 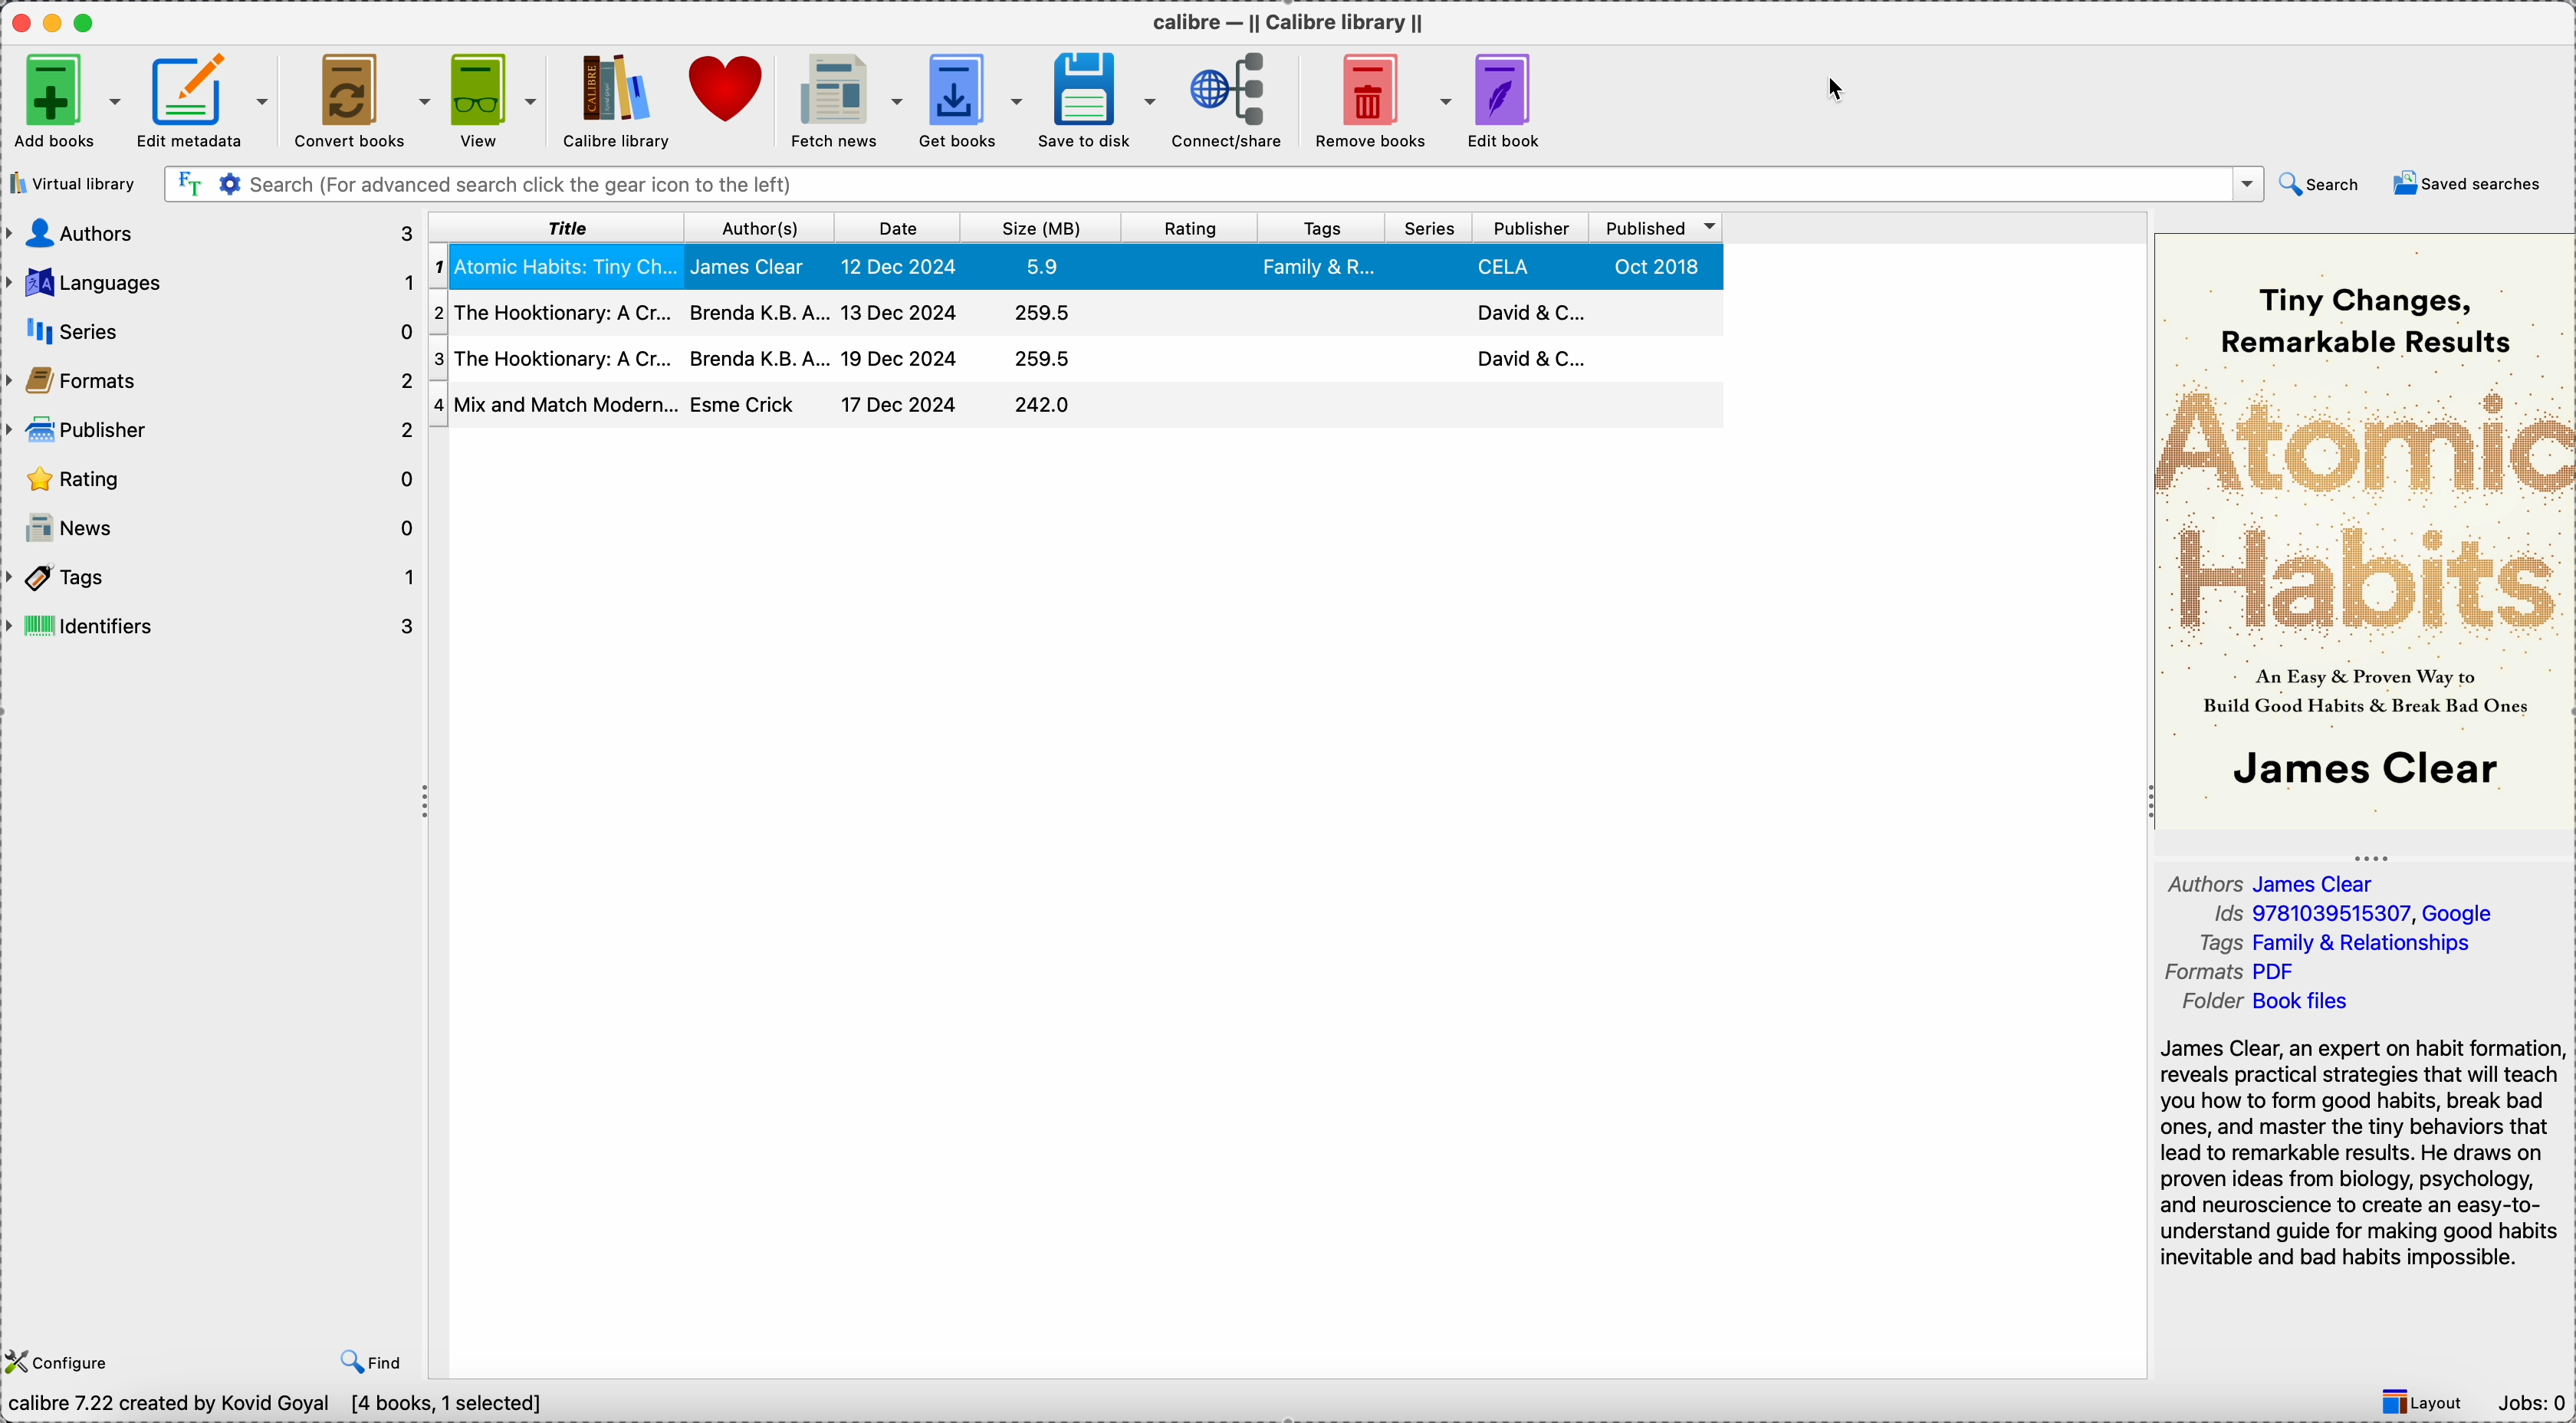 I want to click on view, so click(x=494, y=101).